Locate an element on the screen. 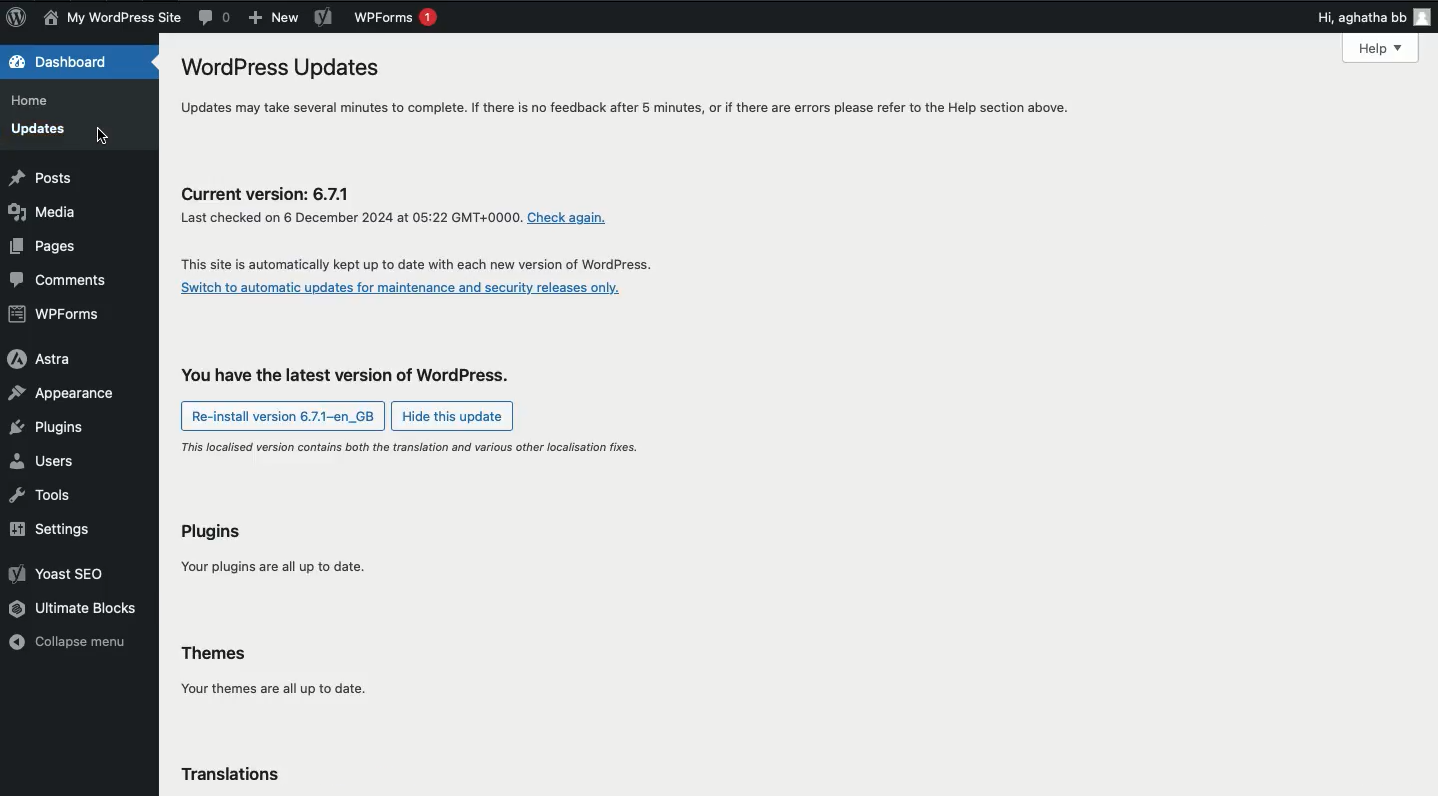 This screenshot has height=796, width=1438. Posts is located at coordinates (41, 179).